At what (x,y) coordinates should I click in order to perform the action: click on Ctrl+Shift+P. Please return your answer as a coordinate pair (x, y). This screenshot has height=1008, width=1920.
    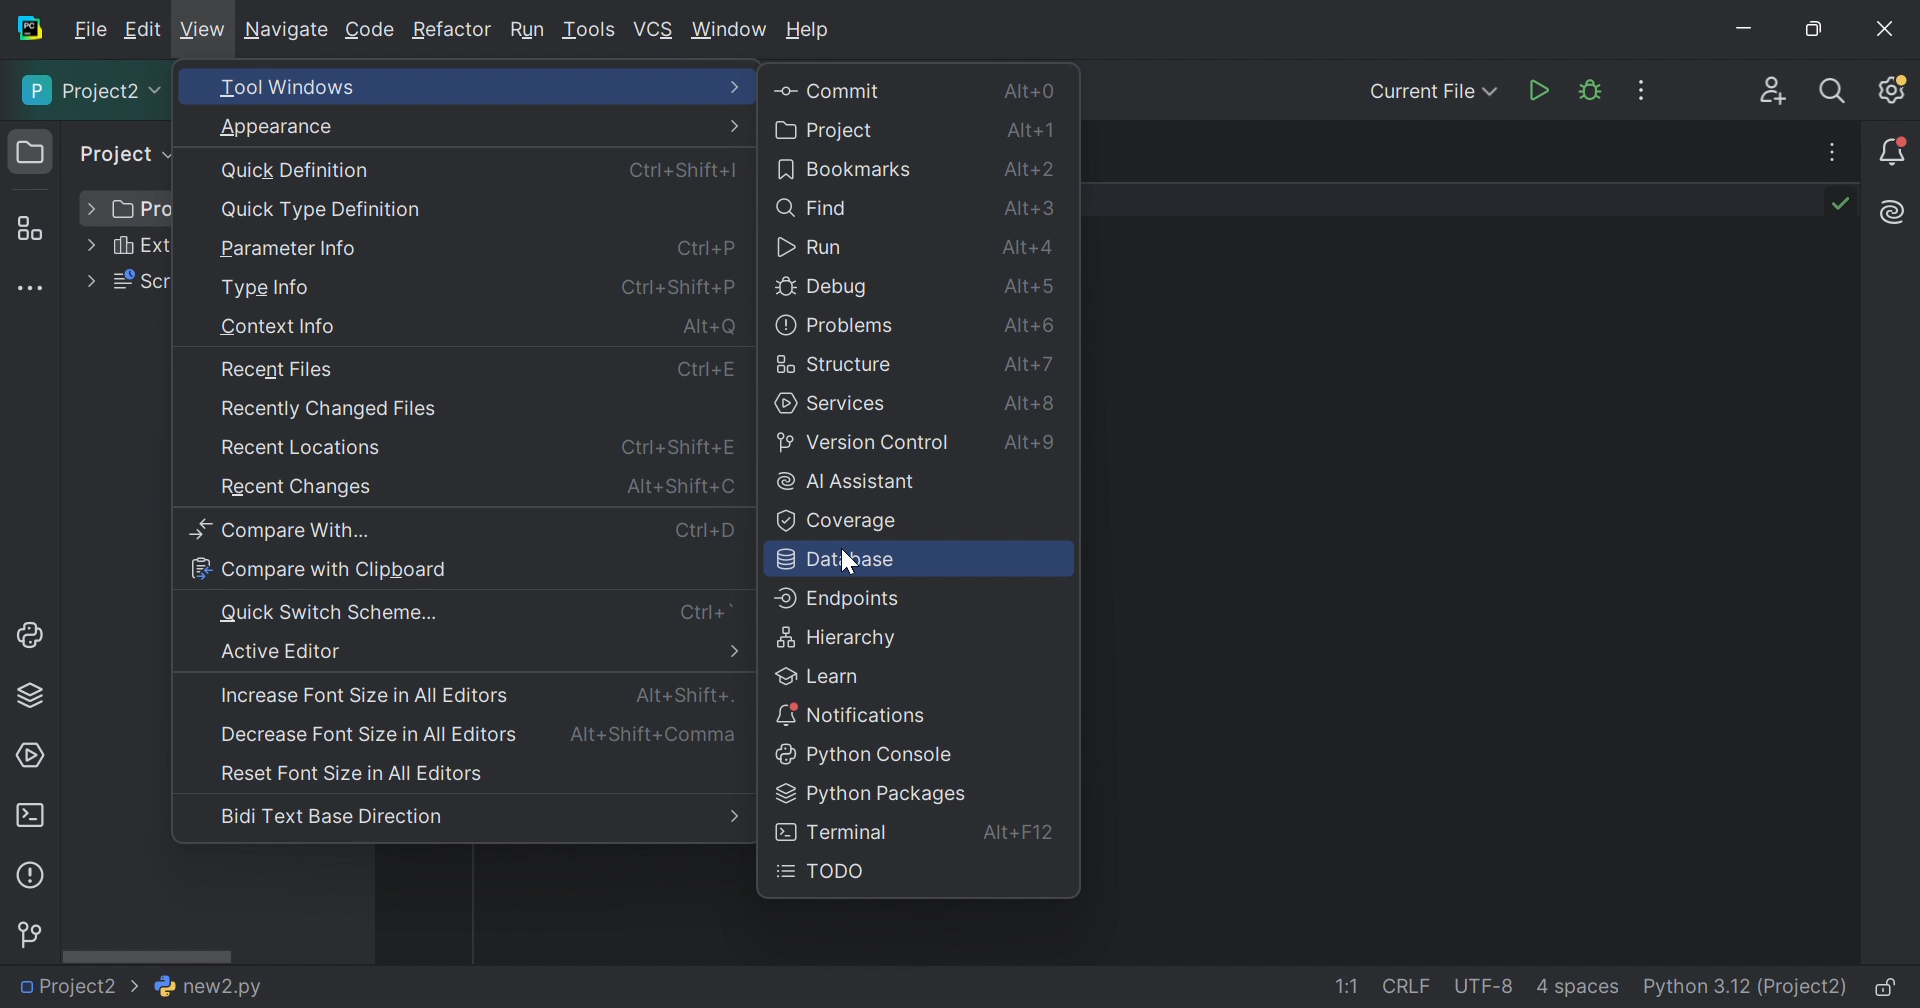
    Looking at the image, I should click on (676, 289).